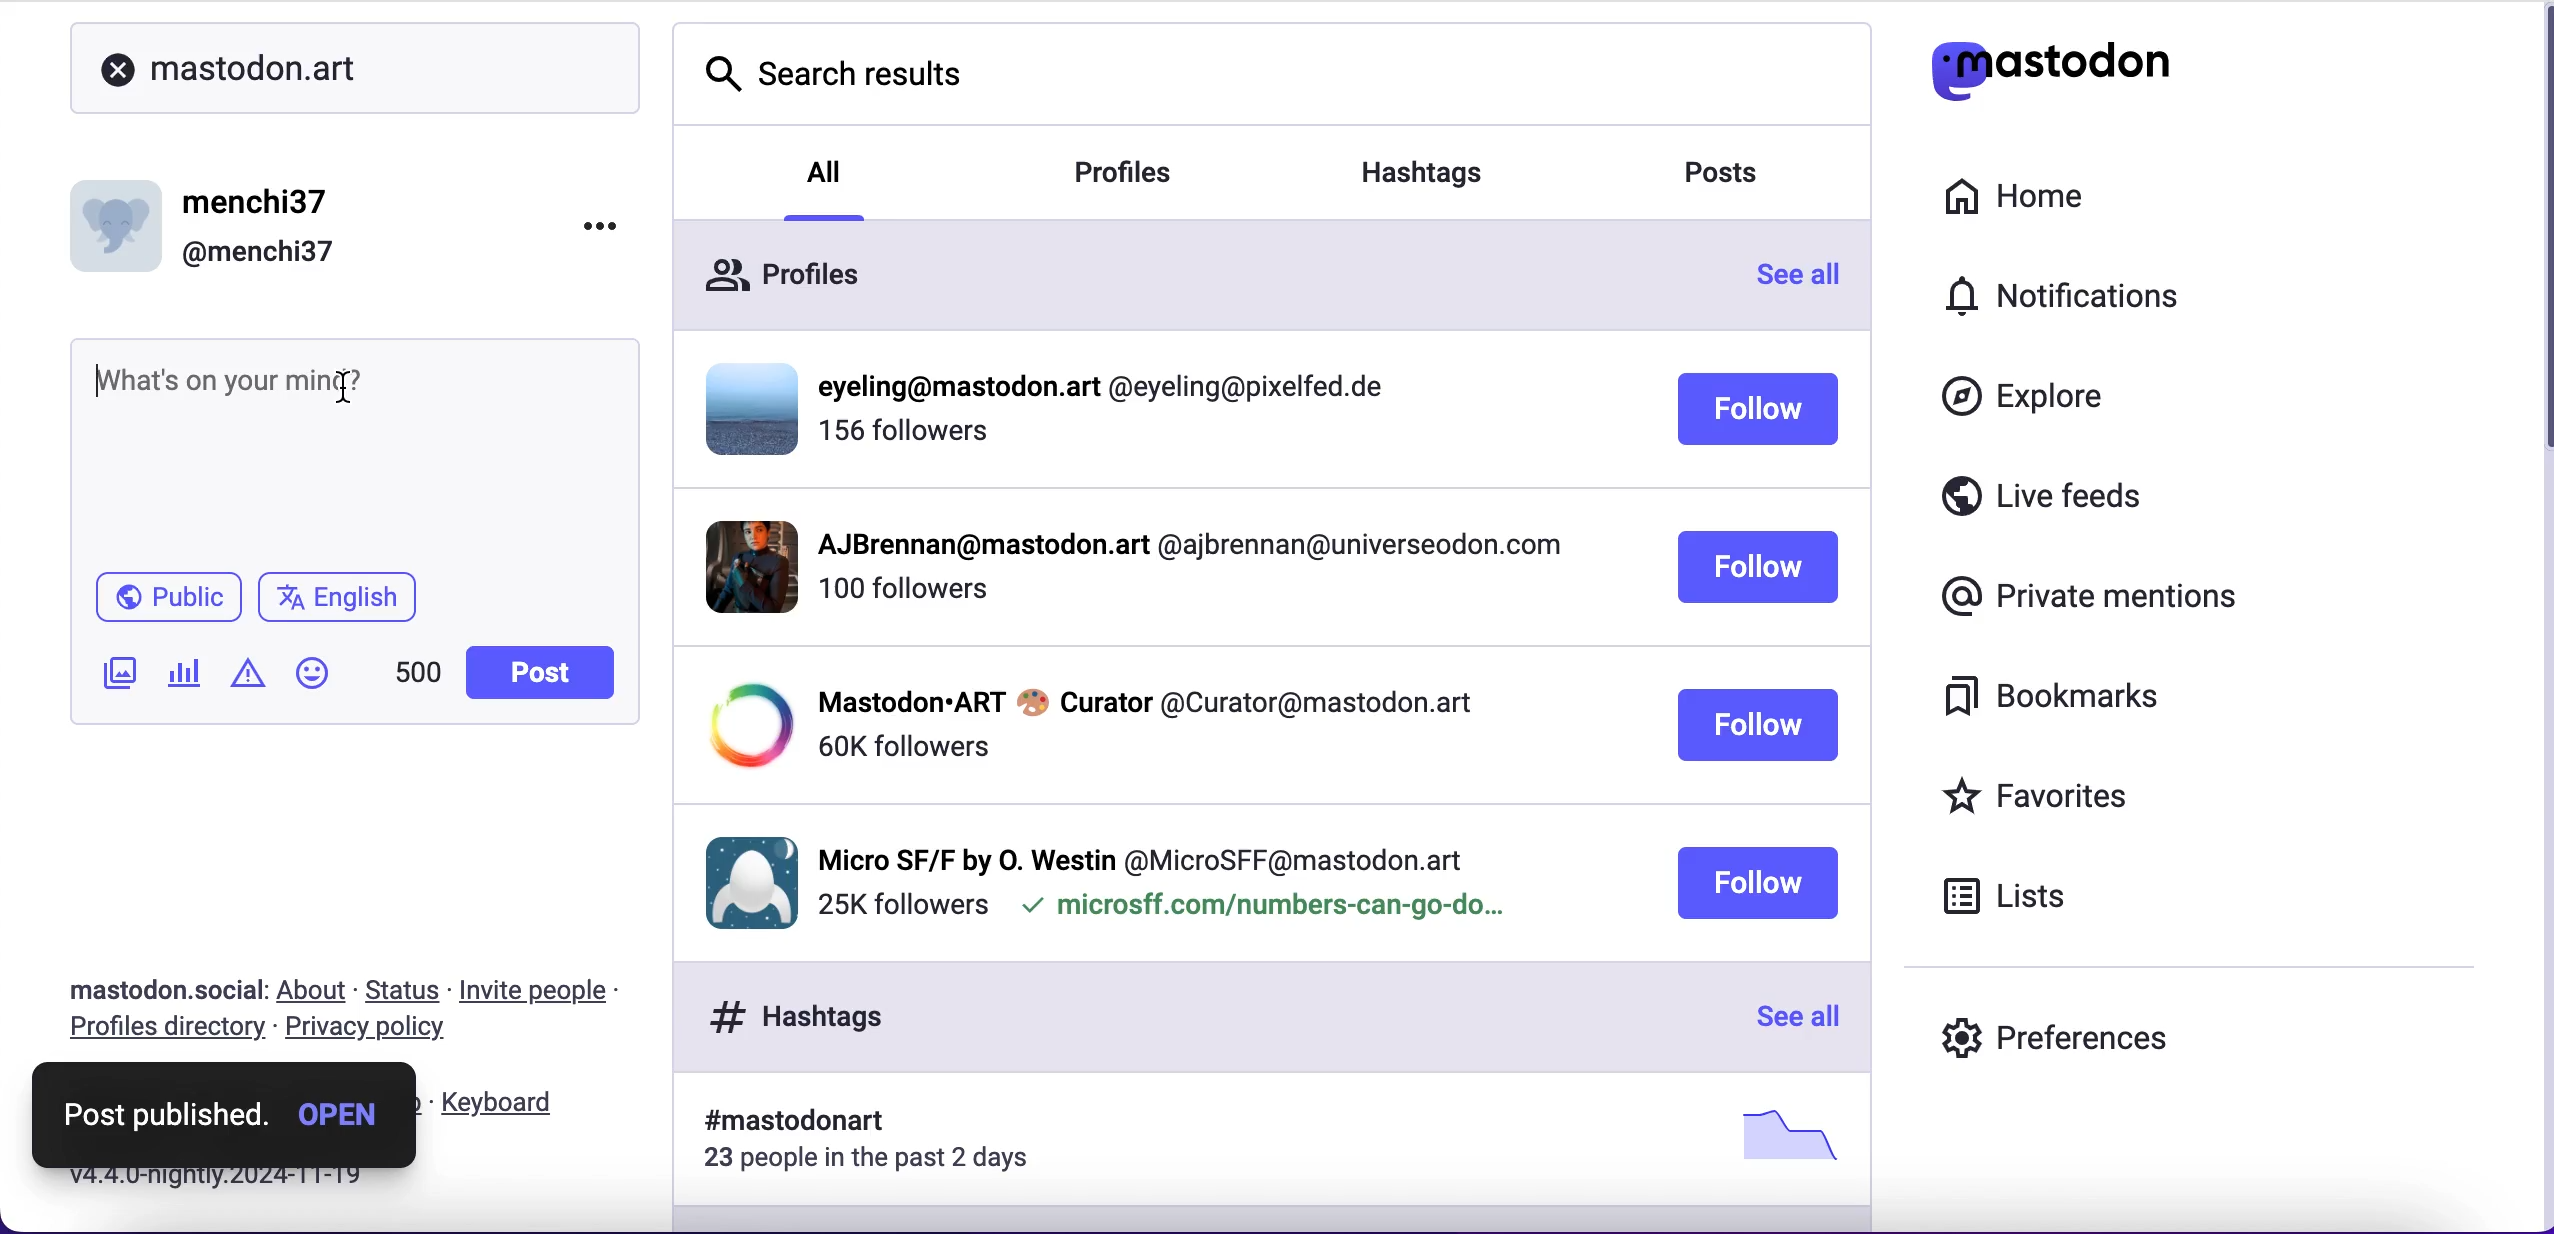  What do you see at coordinates (2059, 64) in the screenshot?
I see `mastodon logo` at bounding box center [2059, 64].